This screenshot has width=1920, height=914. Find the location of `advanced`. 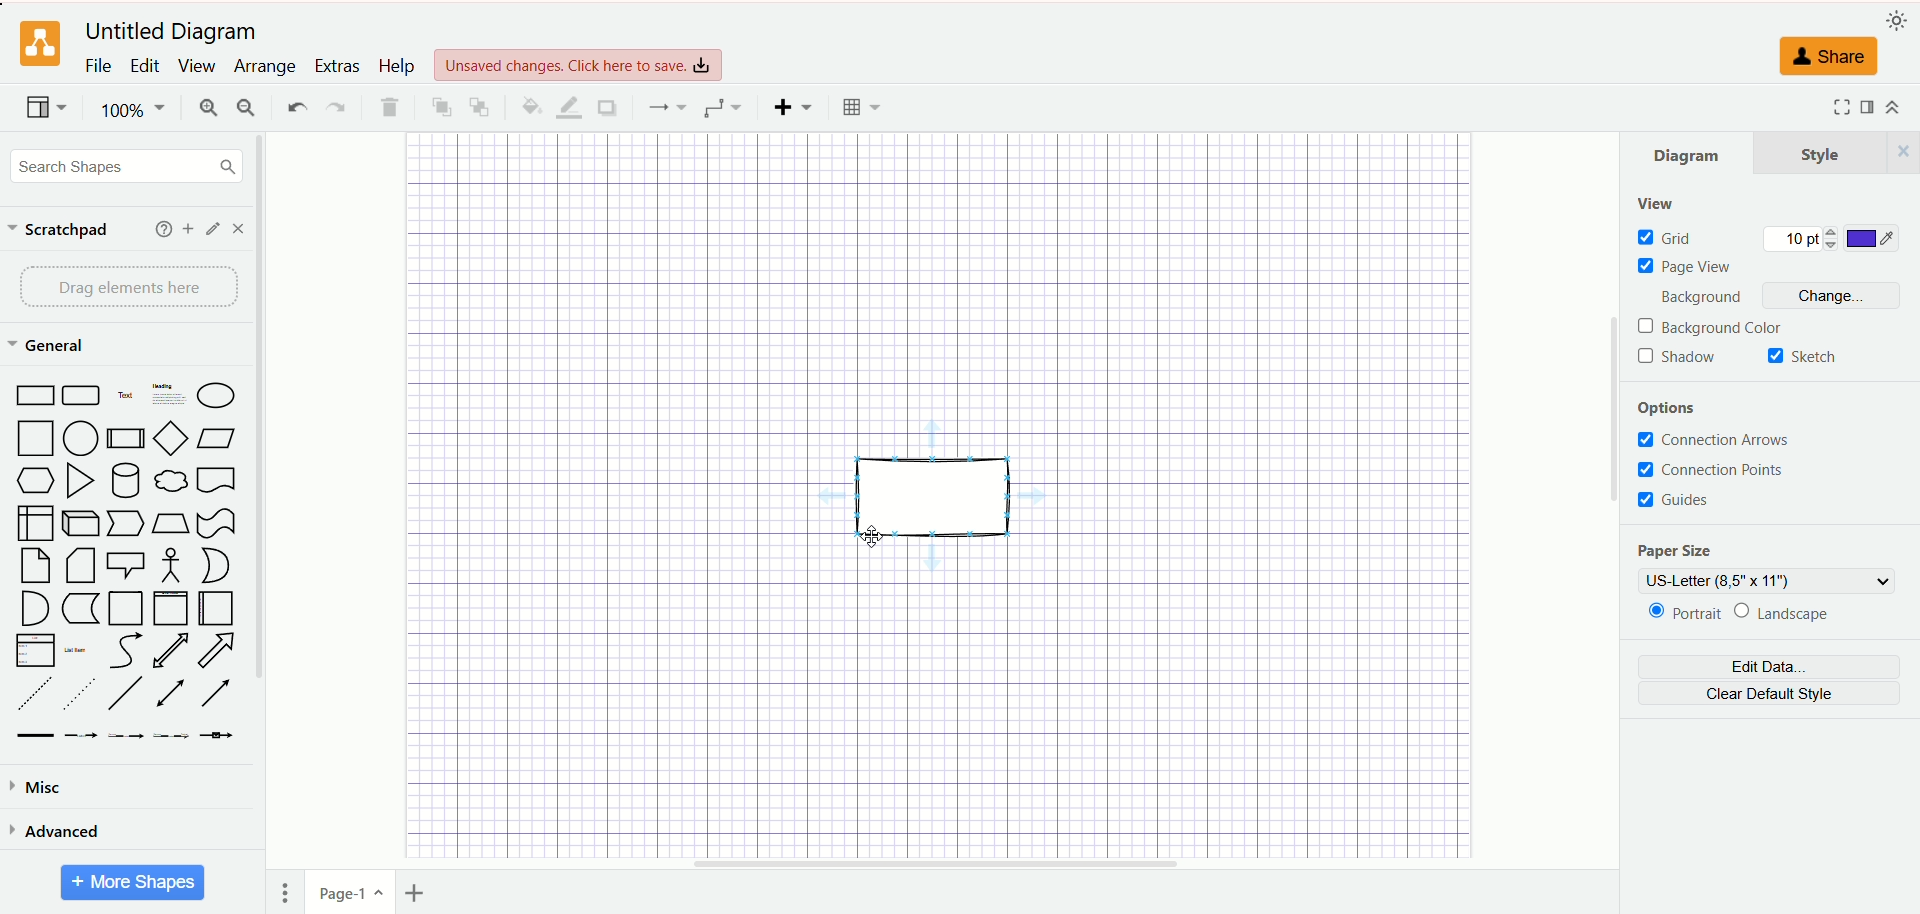

advanced is located at coordinates (58, 834).